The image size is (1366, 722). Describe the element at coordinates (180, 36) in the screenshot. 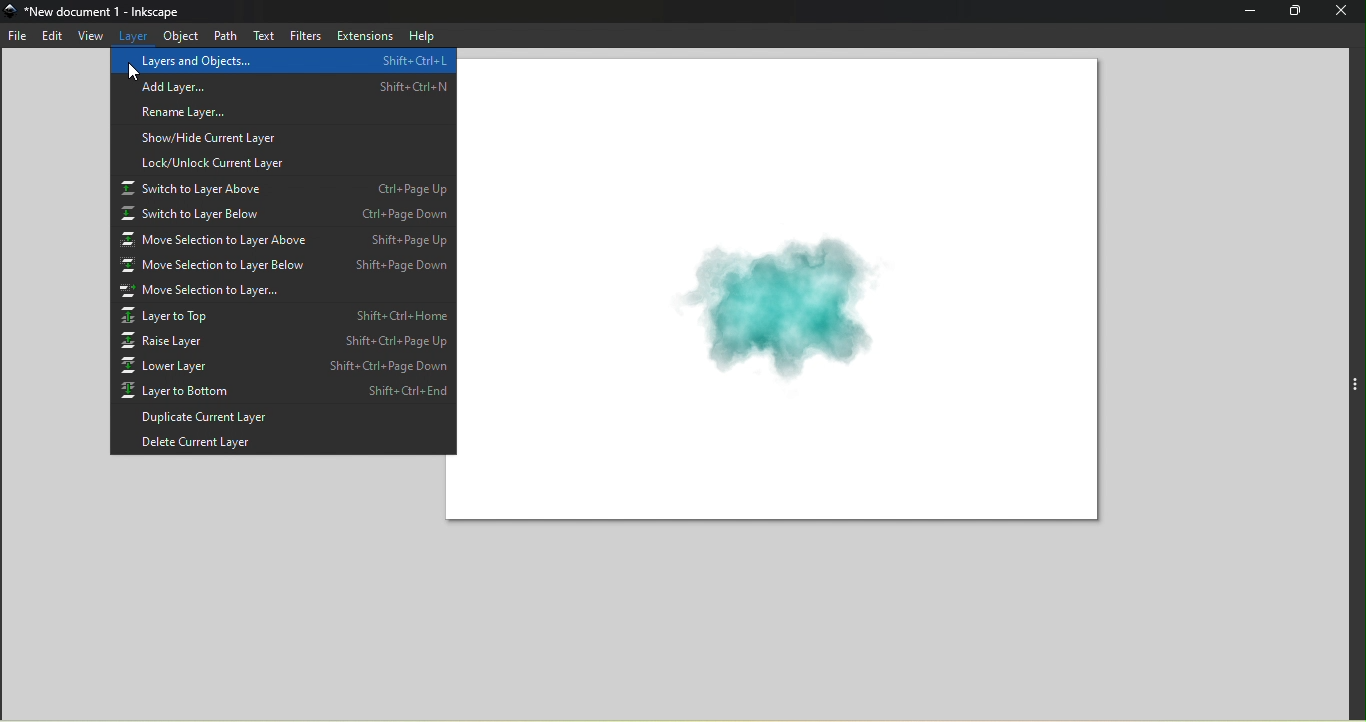

I see `Object` at that location.